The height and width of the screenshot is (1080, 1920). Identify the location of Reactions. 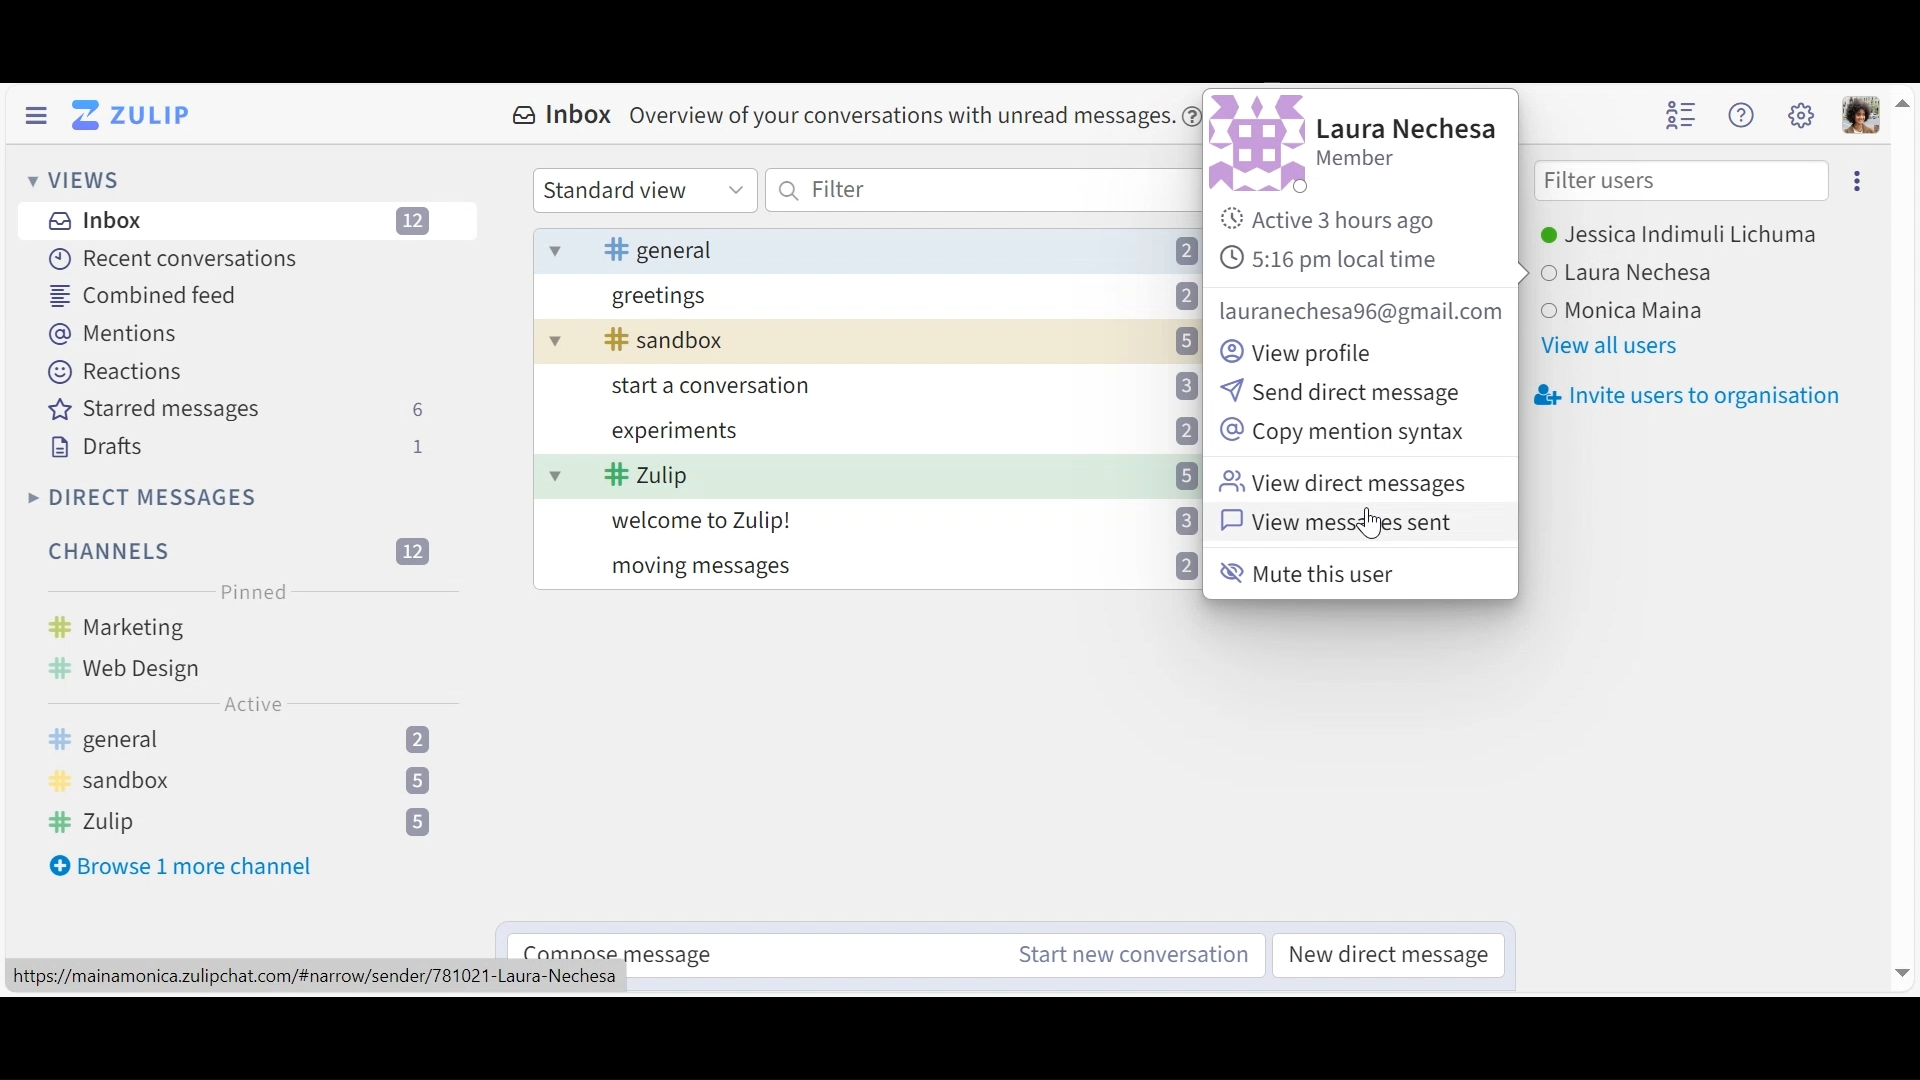
(118, 371).